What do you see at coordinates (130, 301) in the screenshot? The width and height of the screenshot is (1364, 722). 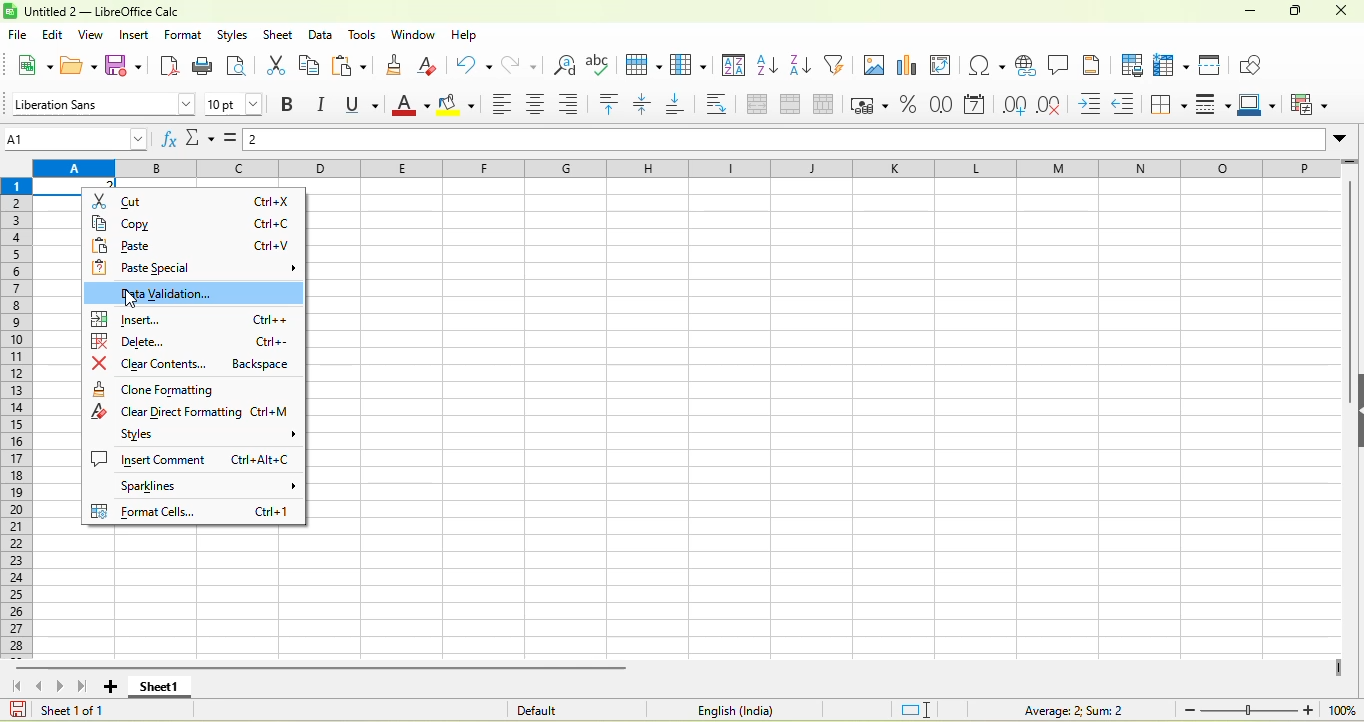 I see `cursor movement` at bounding box center [130, 301].